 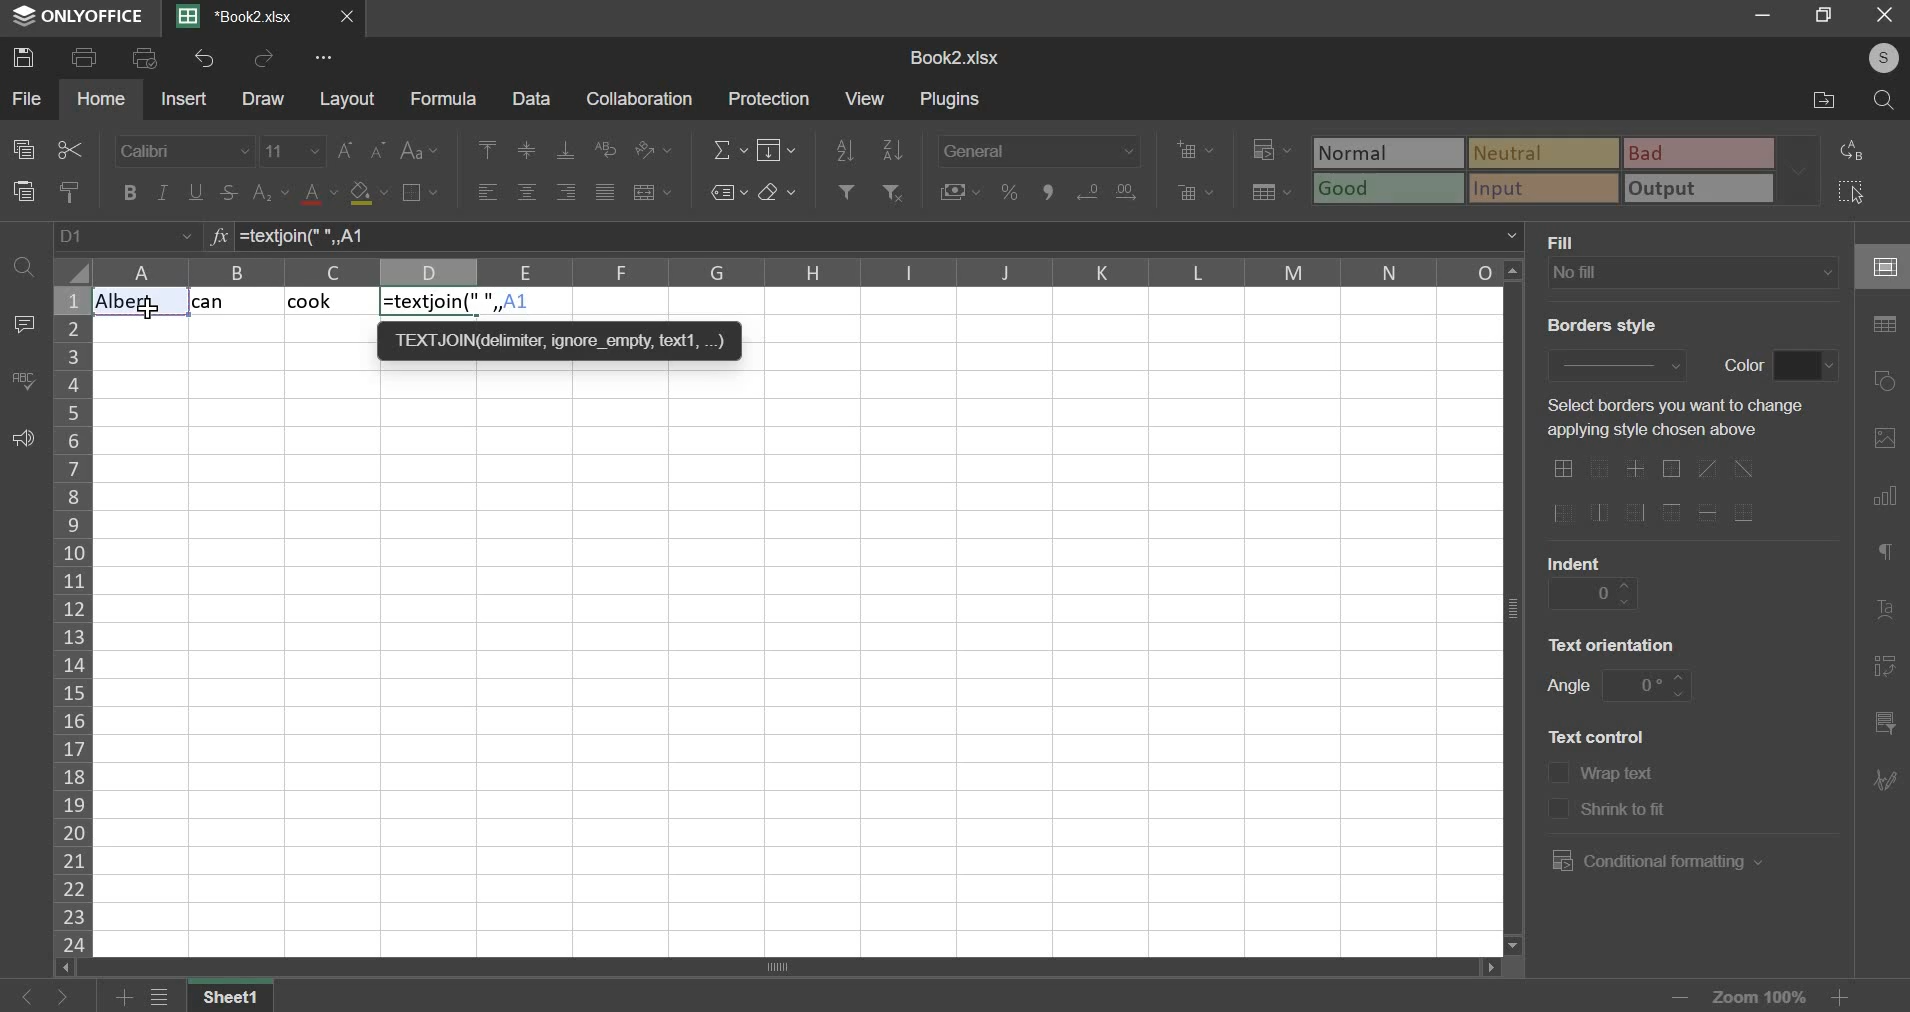 I want to click on user's account, so click(x=1872, y=56).